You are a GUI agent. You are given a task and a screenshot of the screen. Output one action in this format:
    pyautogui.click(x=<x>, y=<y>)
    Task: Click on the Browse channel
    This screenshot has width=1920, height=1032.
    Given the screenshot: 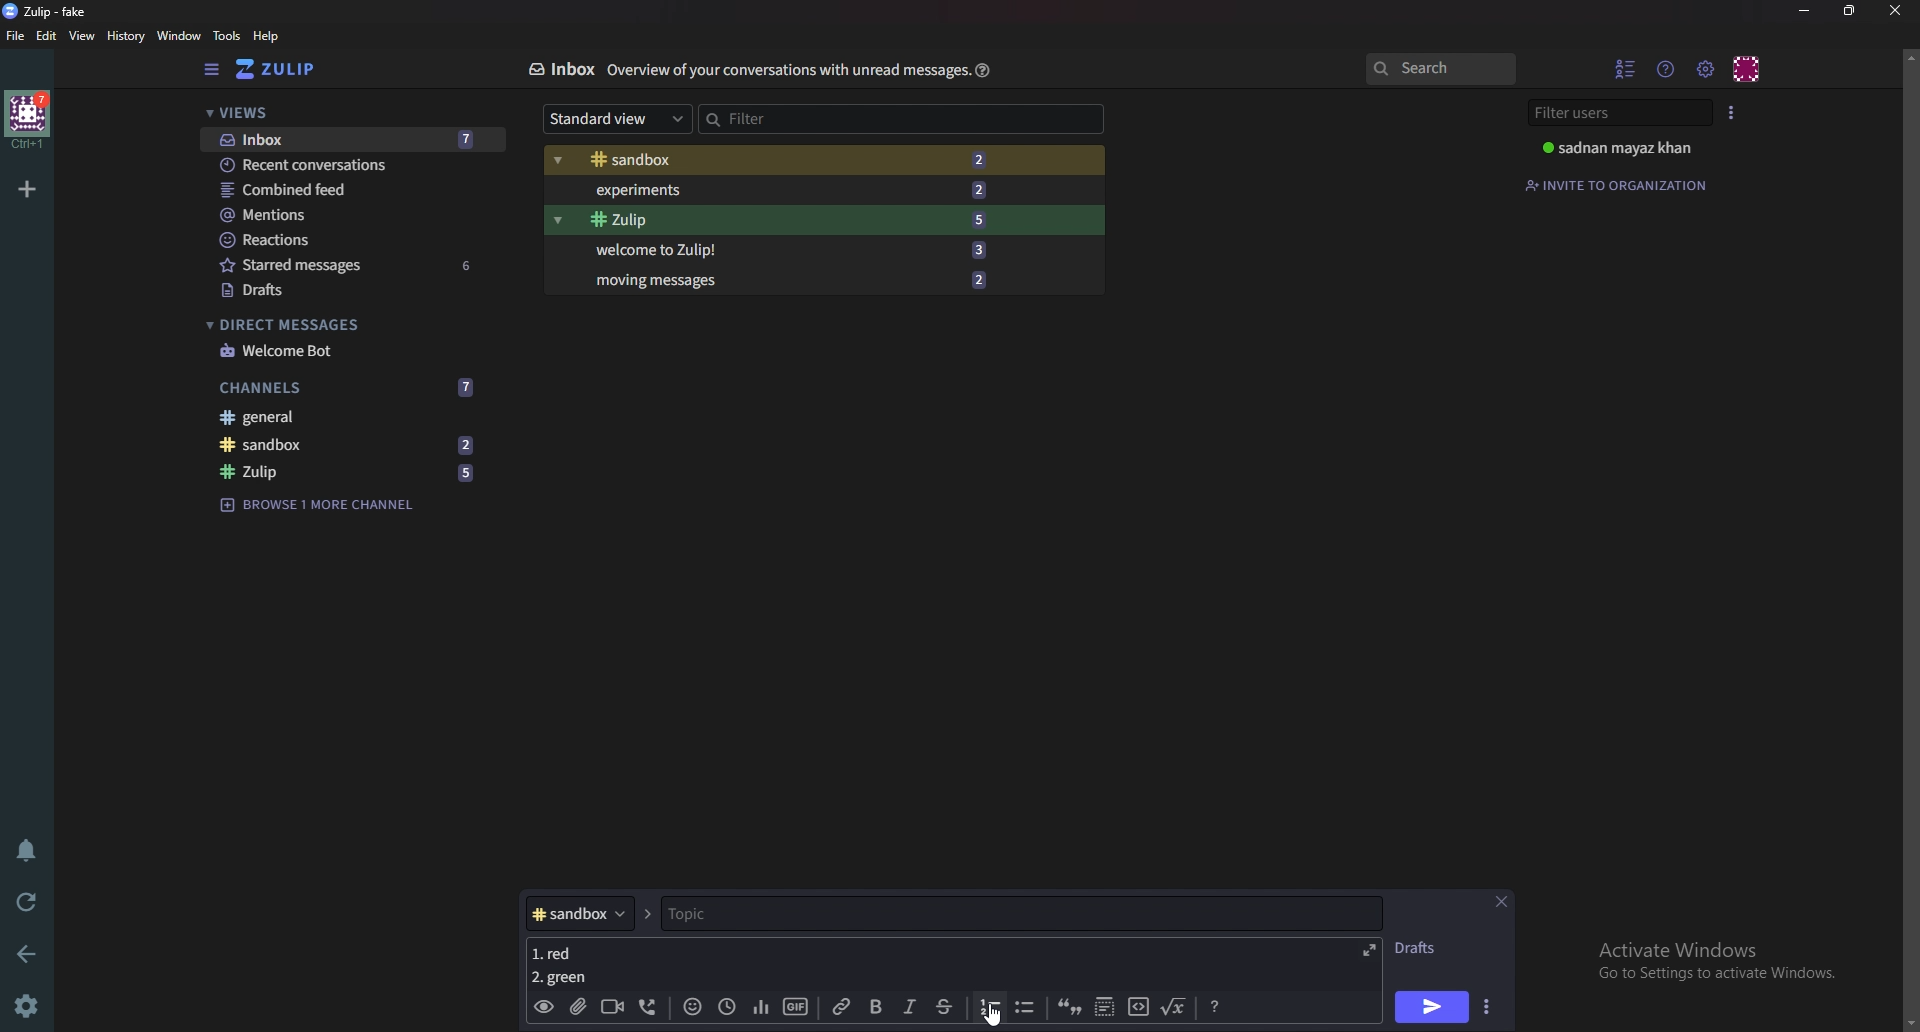 What is the action you would take?
    pyautogui.click(x=328, y=503)
    